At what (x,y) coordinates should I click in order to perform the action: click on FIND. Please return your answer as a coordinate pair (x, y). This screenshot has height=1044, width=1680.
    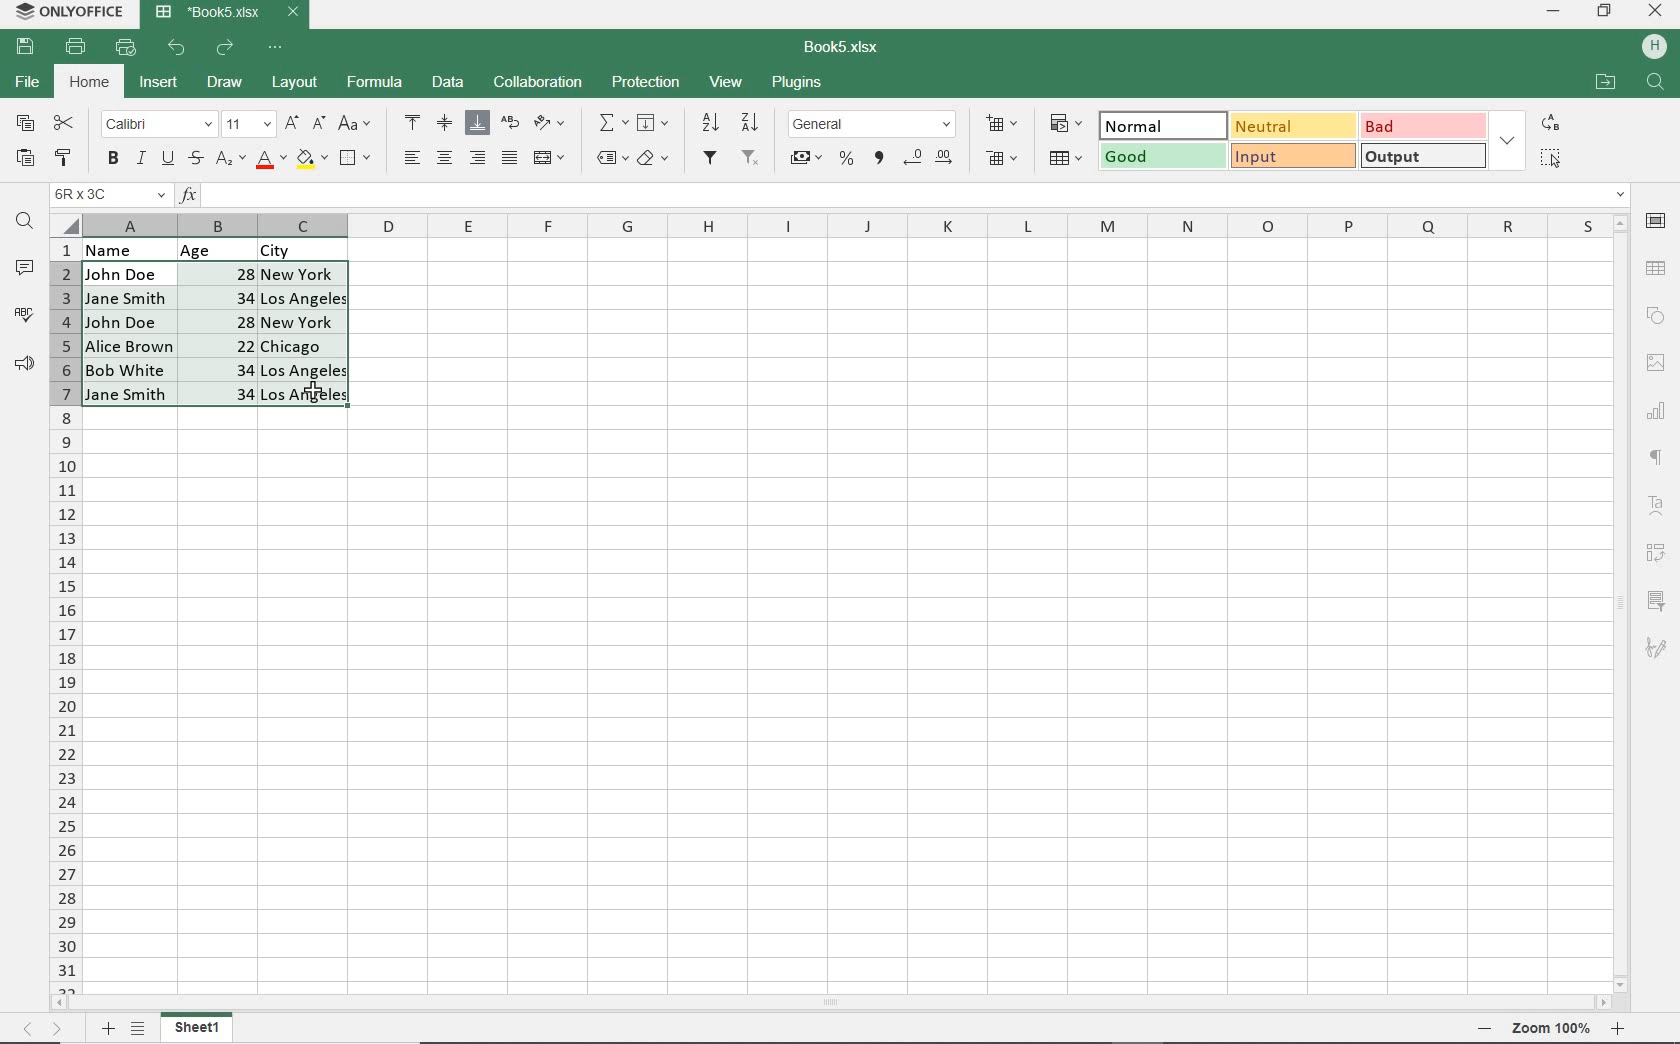
    Looking at the image, I should click on (25, 223).